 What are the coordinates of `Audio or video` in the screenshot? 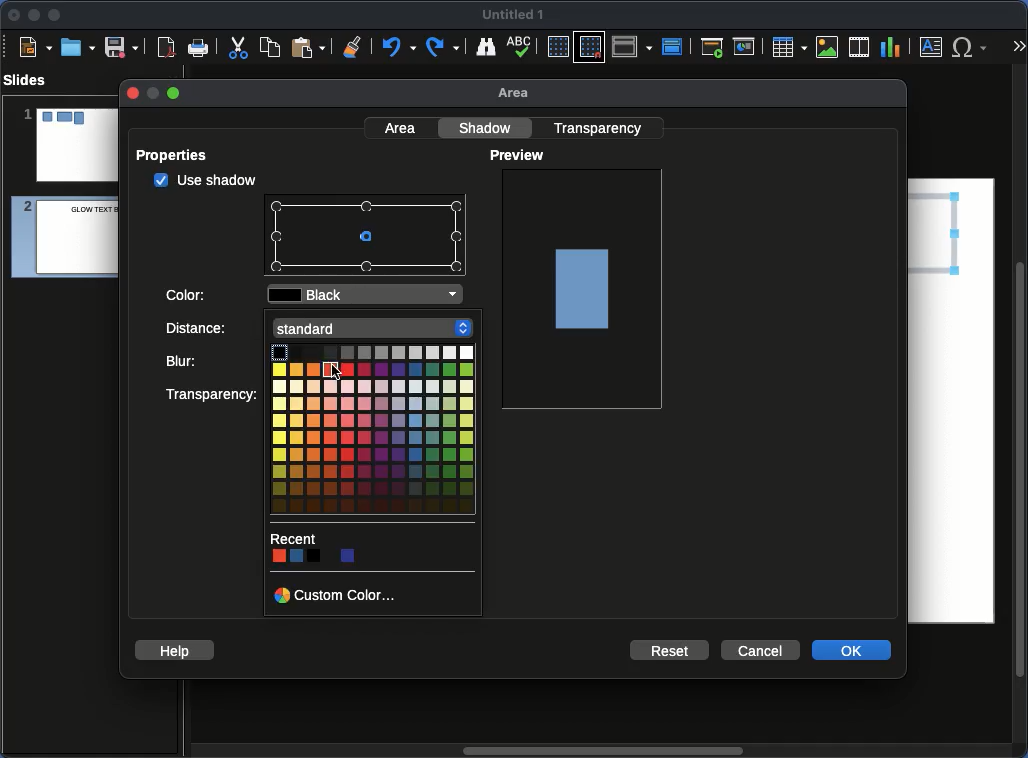 It's located at (860, 47).